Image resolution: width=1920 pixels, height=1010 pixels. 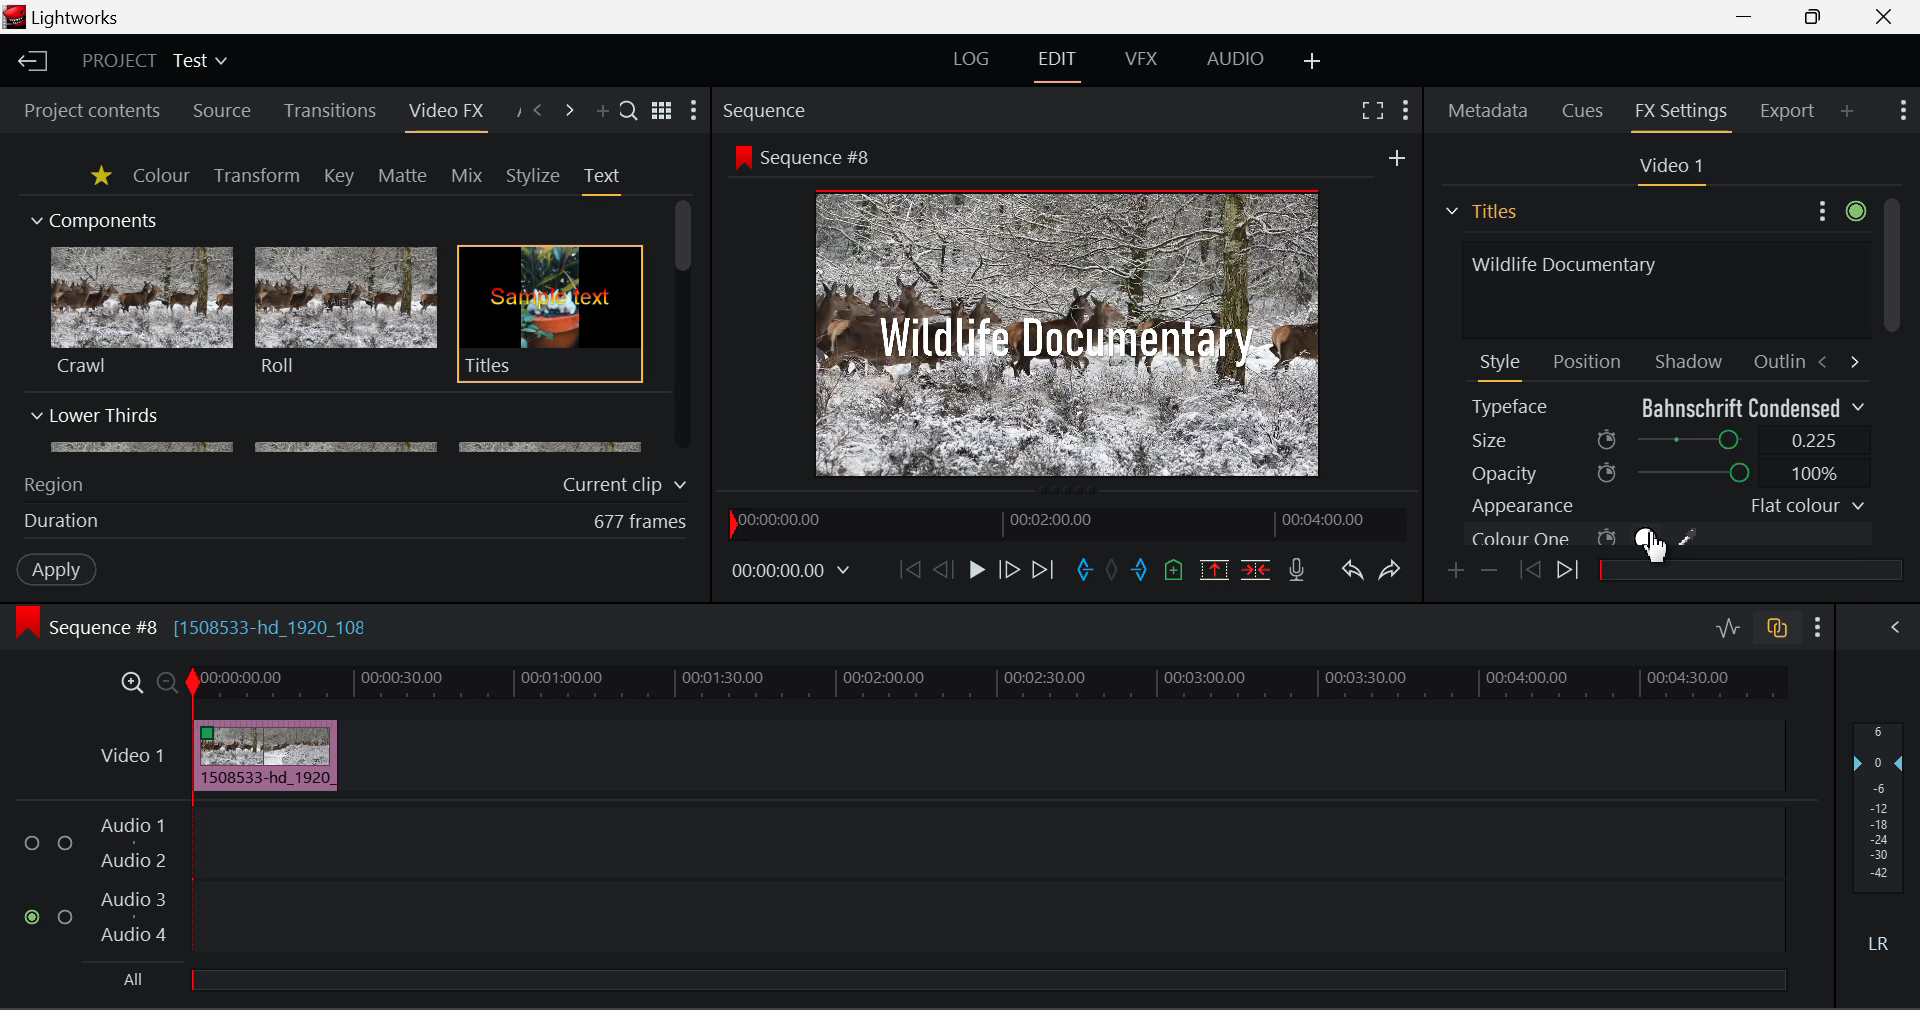 I want to click on Record Voiceover, so click(x=1297, y=574).